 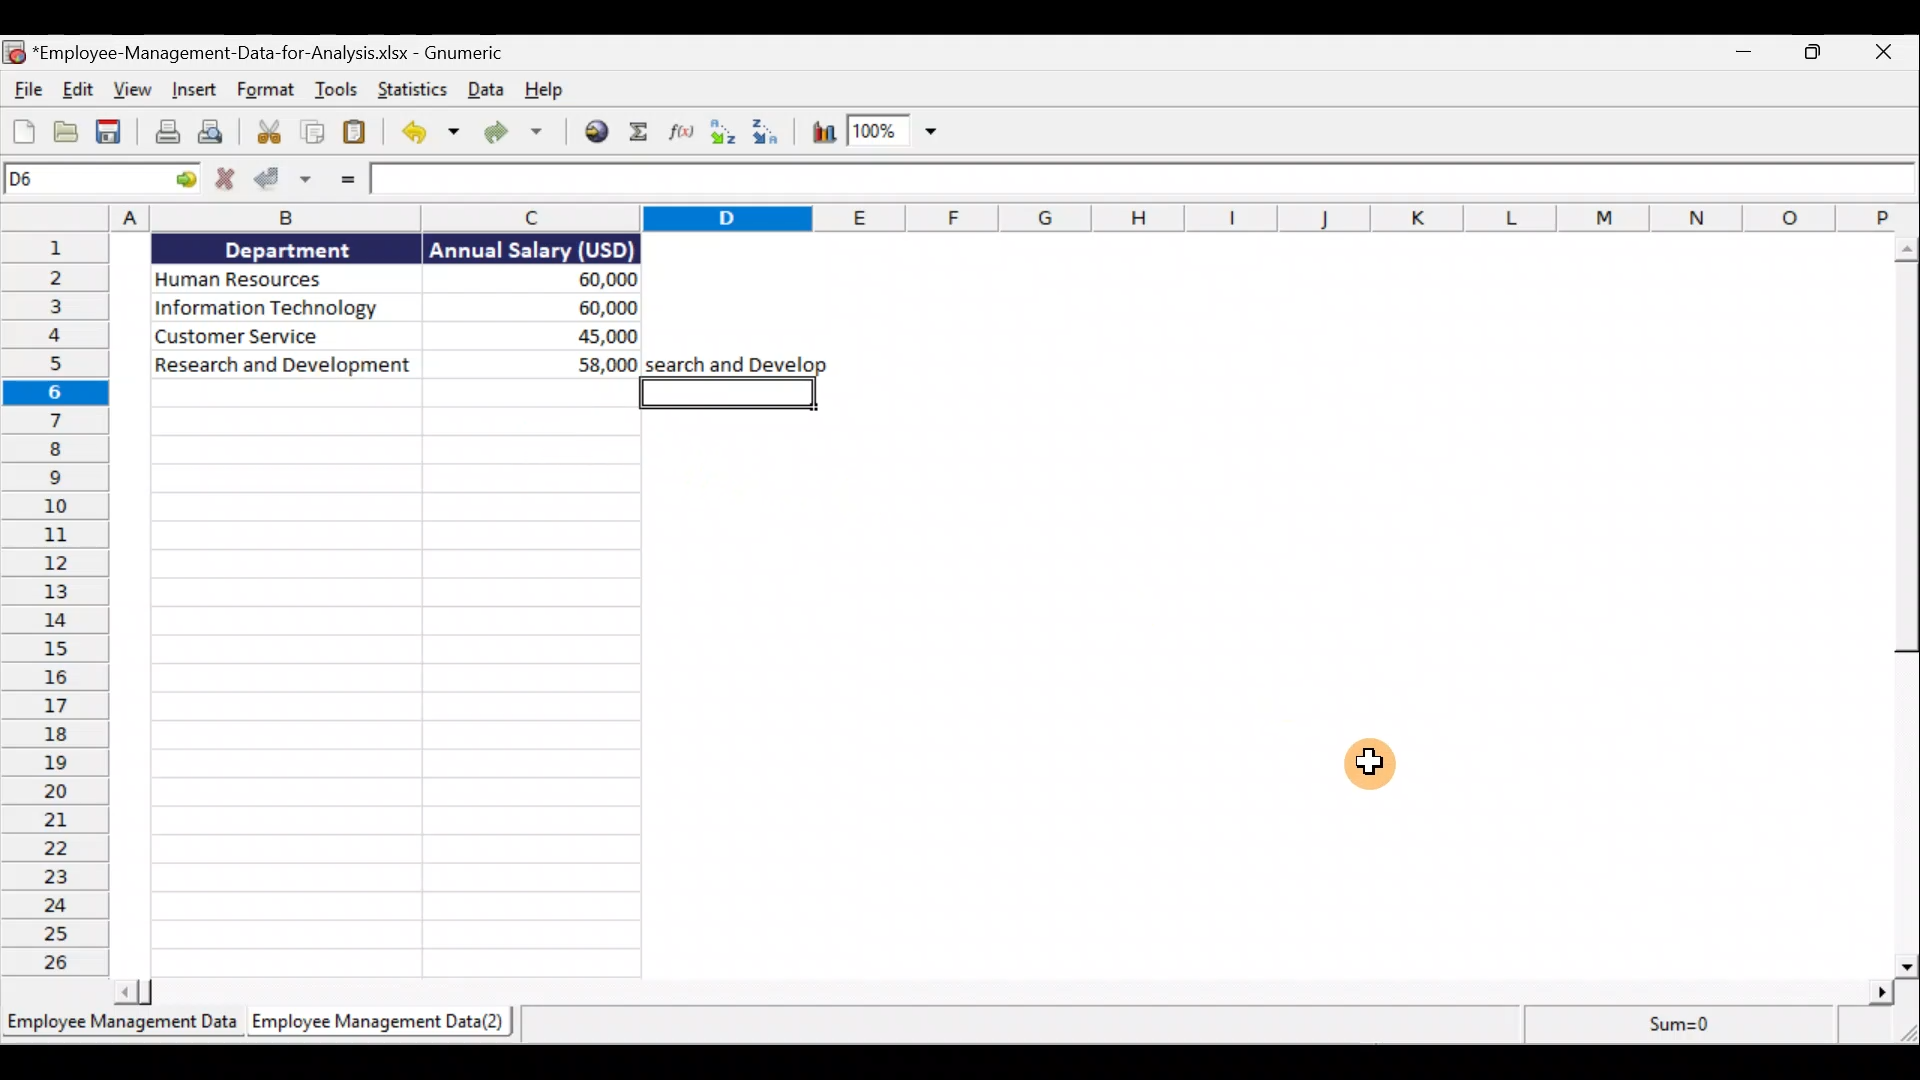 What do you see at coordinates (484, 91) in the screenshot?
I see `Data` at bounding box center [484, 91].